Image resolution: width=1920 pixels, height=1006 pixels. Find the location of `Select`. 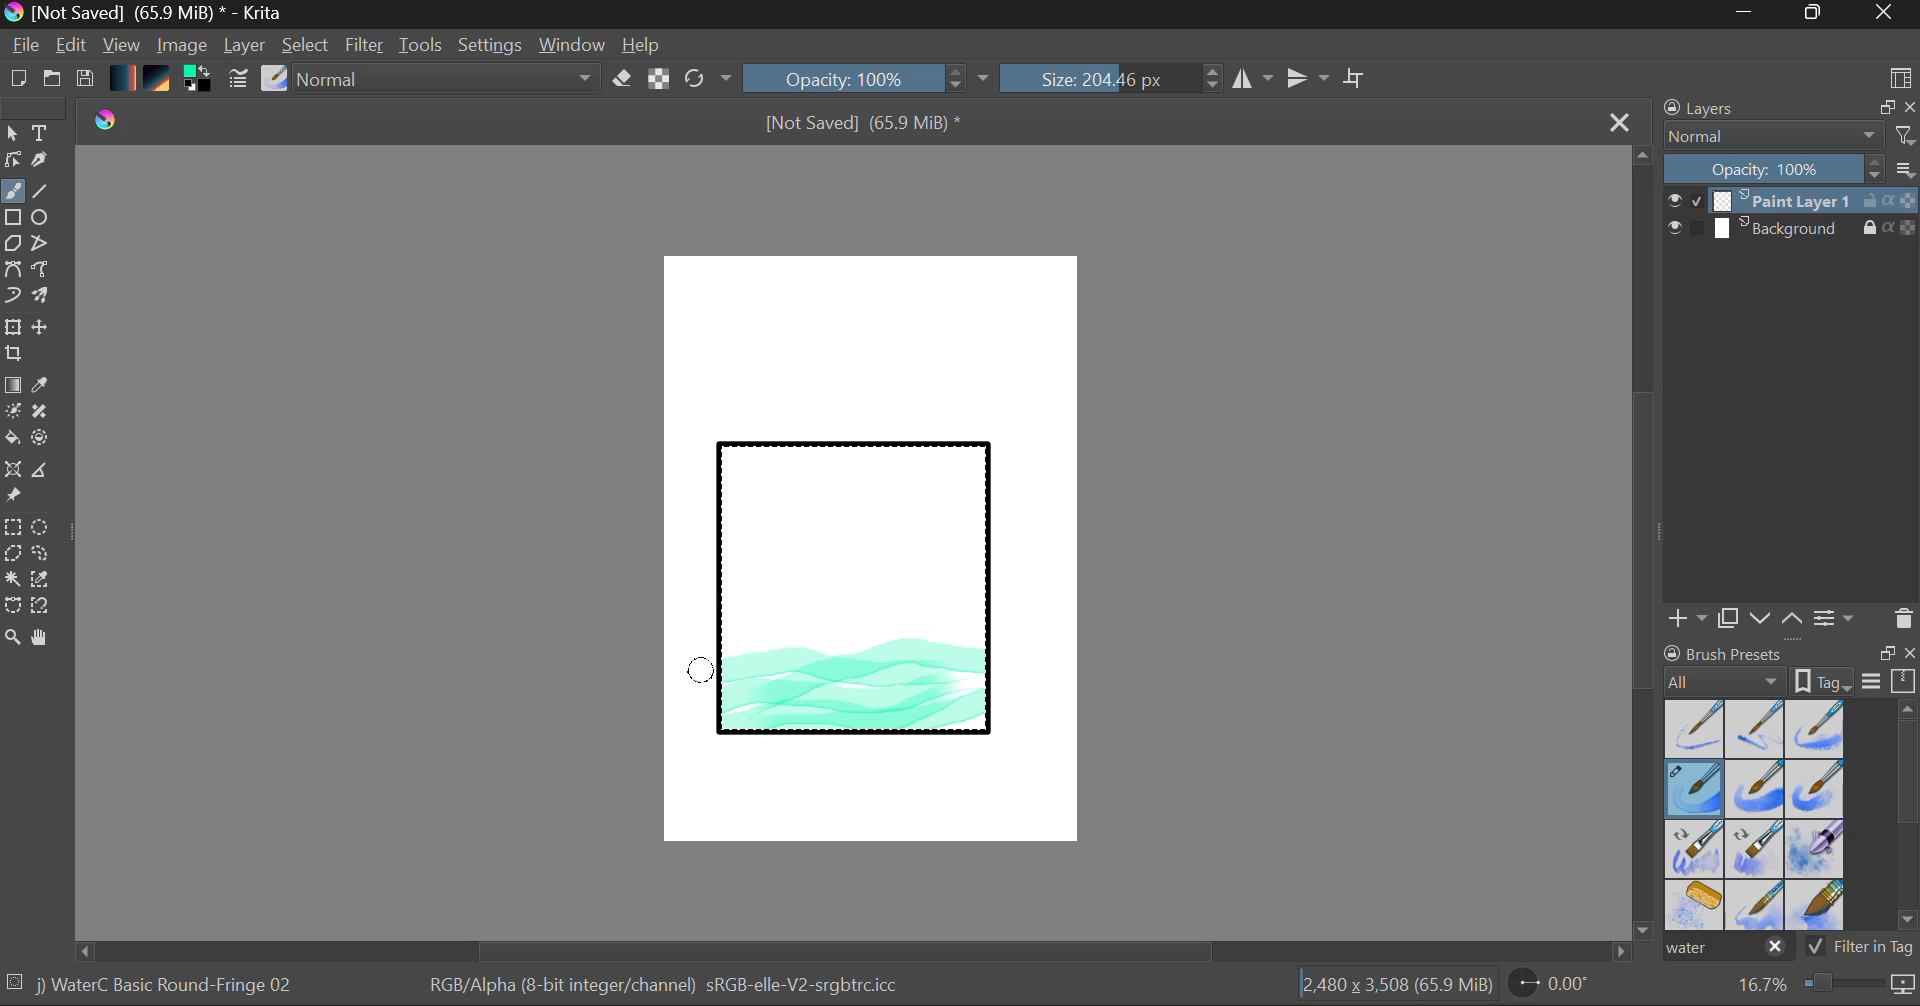

Select is located at coordinates (307, 46).